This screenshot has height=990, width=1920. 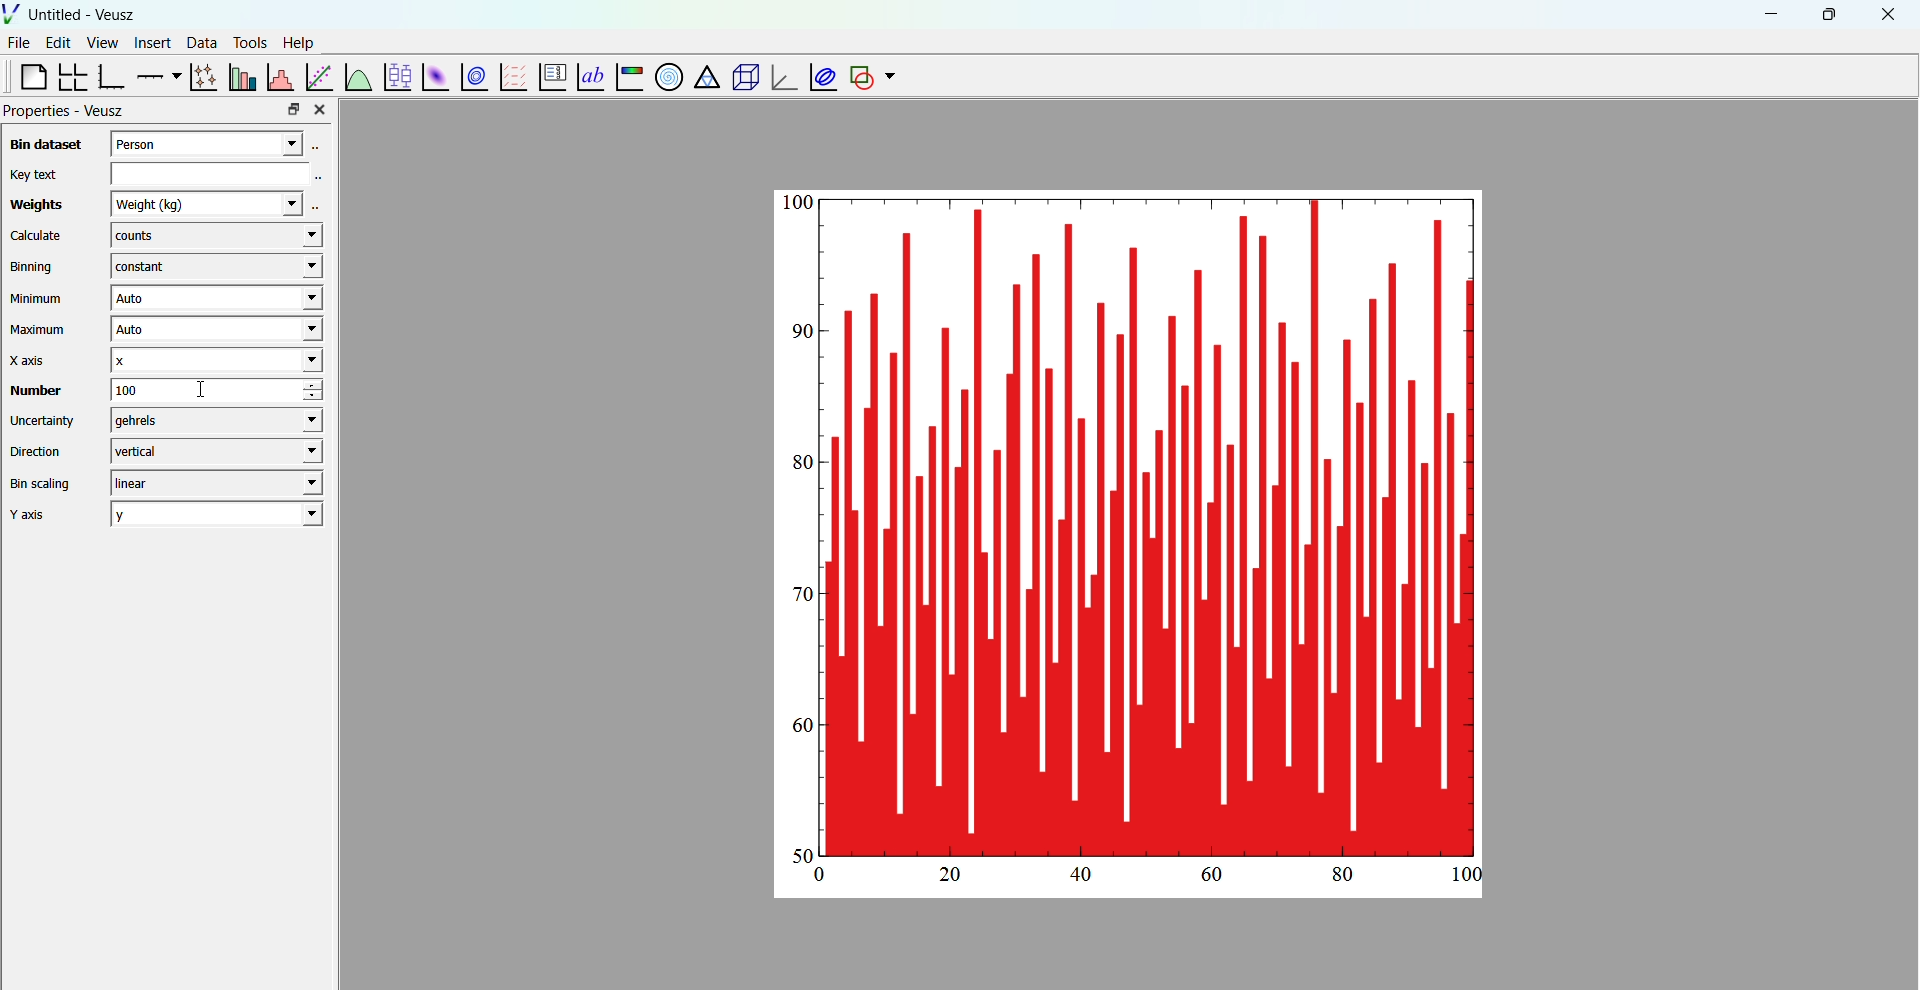 I want to click on Calculate, so click(x=36, y=237).